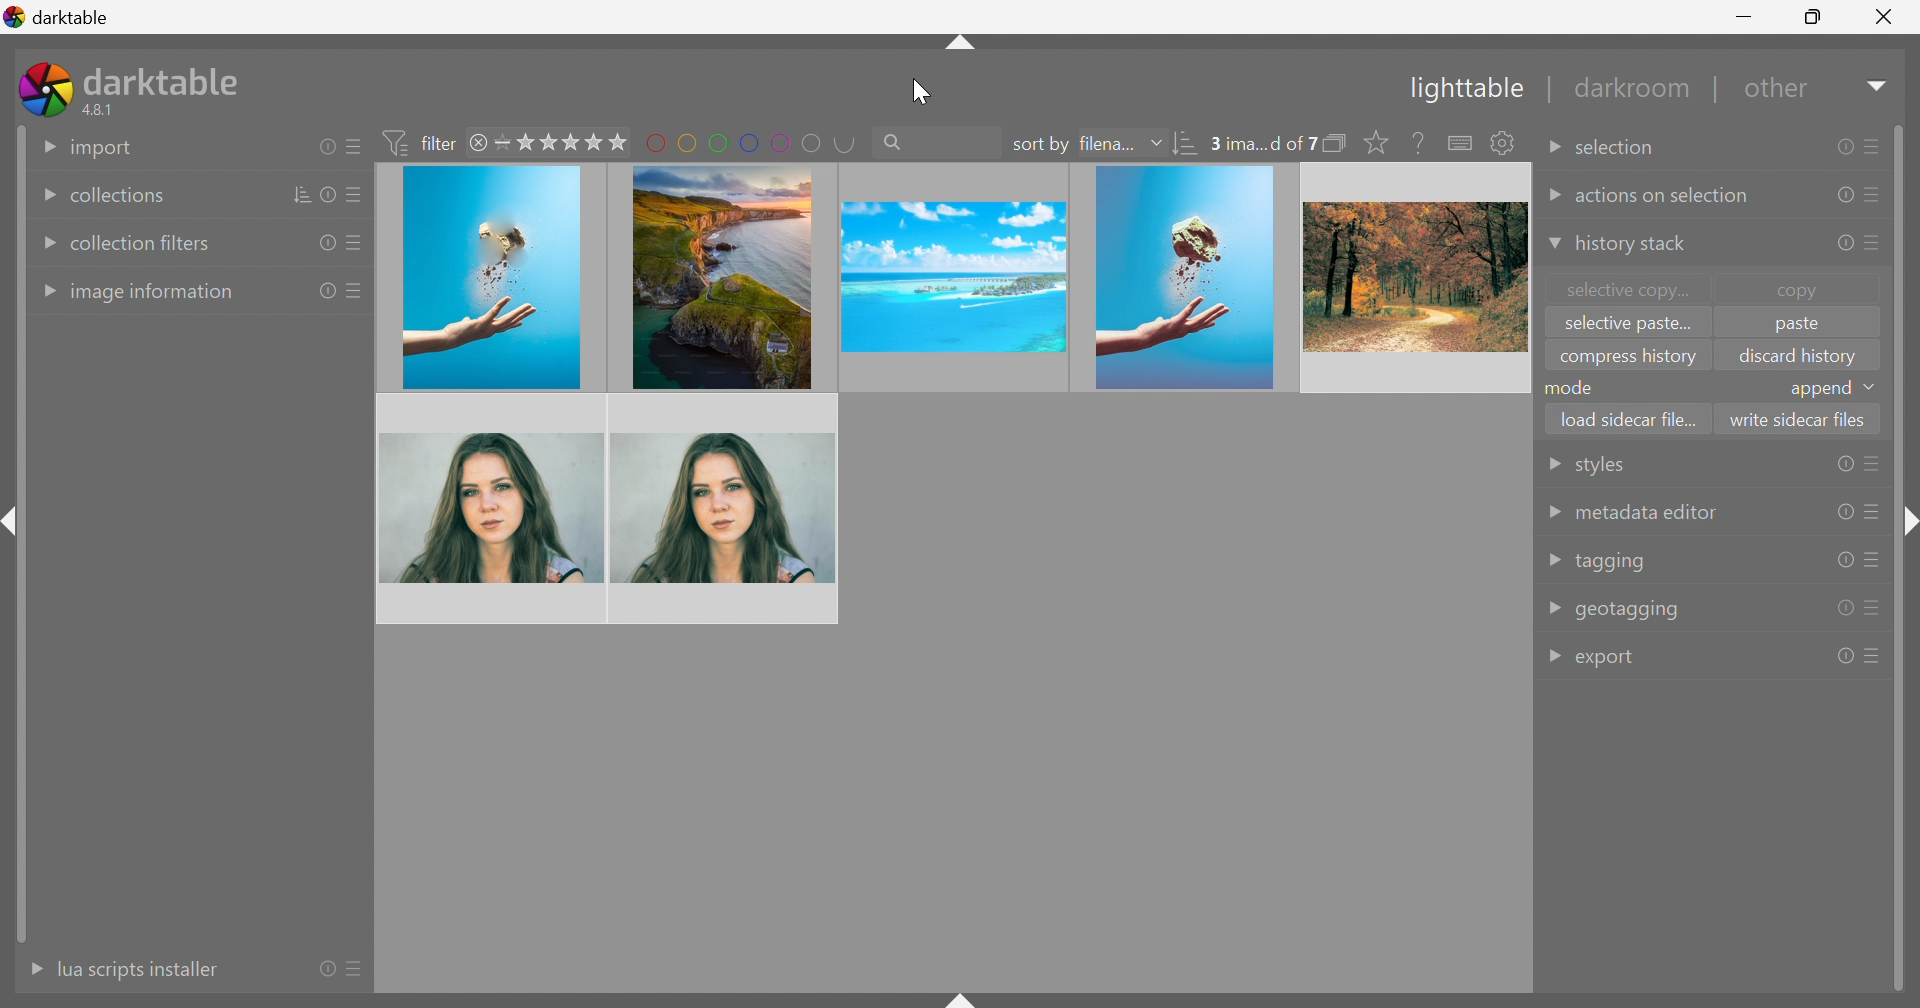 The height and width of the screenshot is (1008, 1920). I want to click on presets, so click(353, 147).